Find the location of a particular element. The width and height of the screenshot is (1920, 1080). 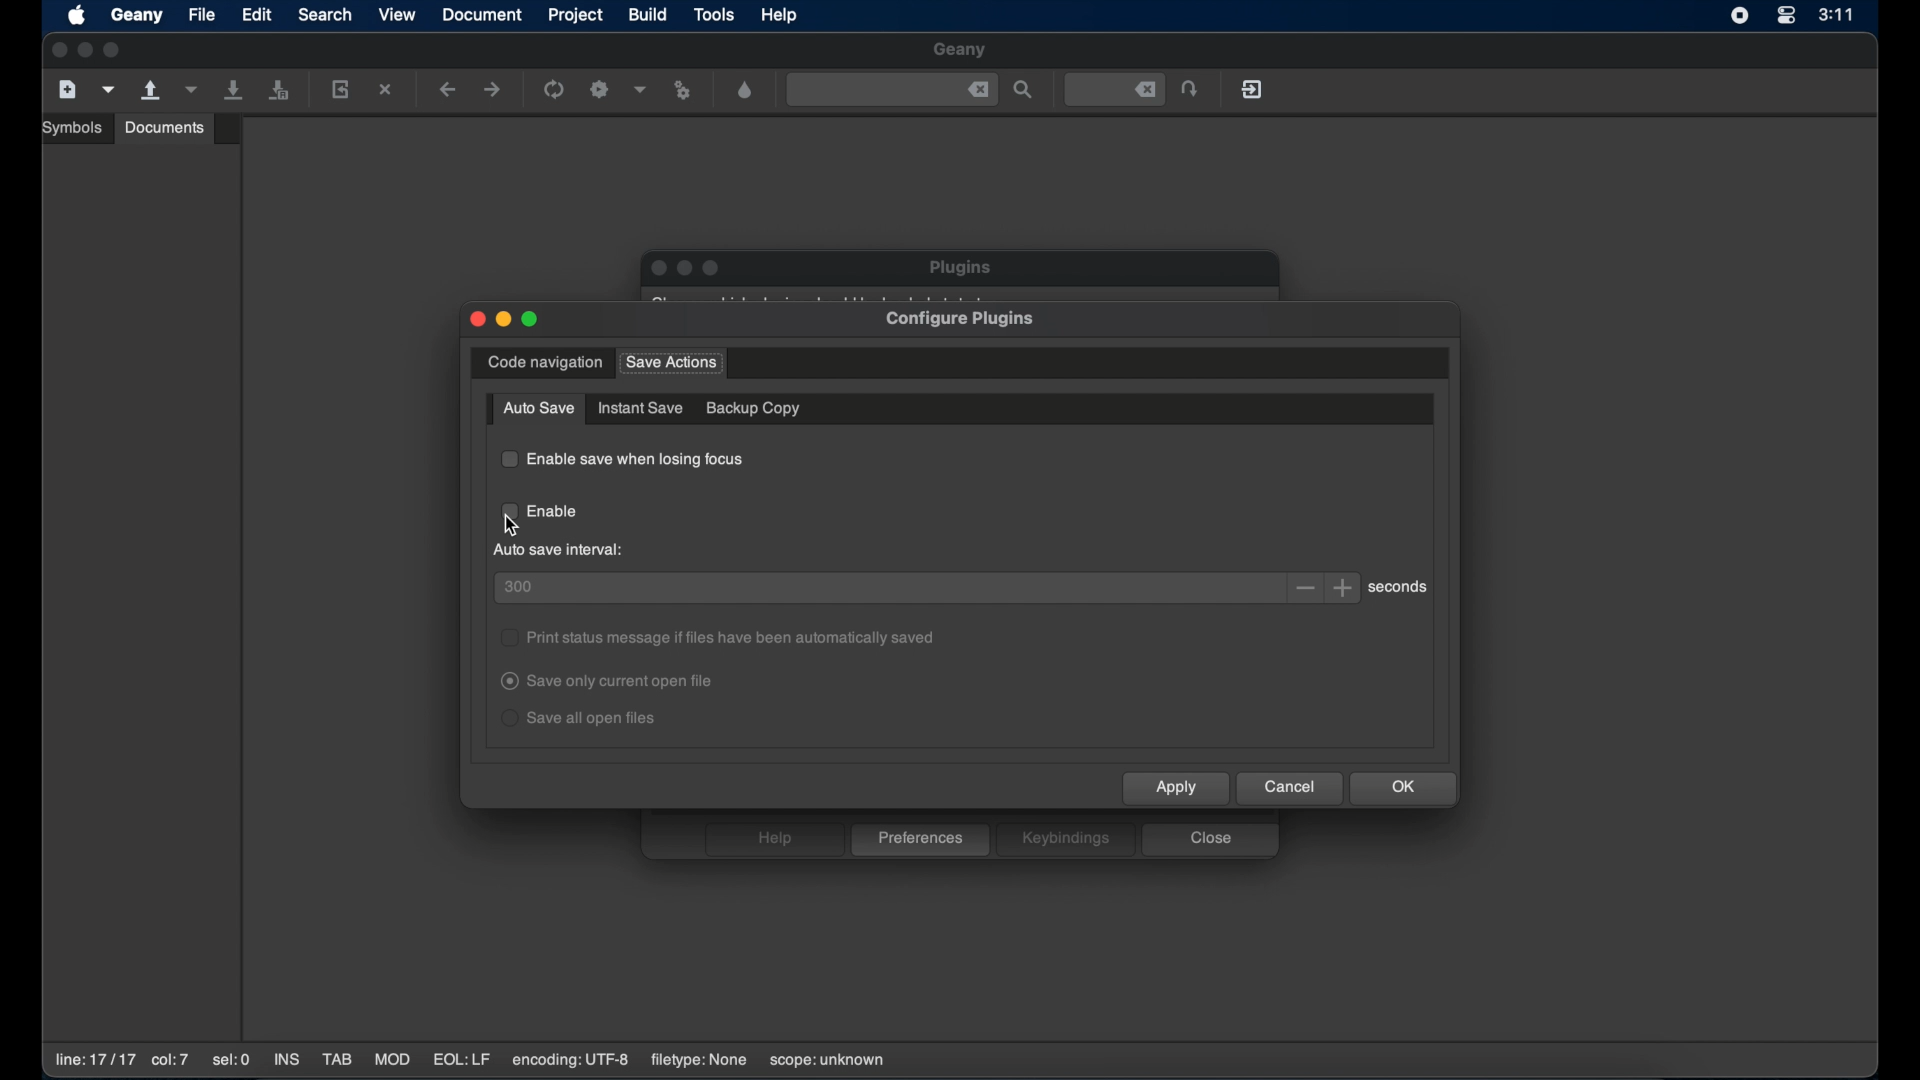

create a new file is located at coordinates (68, 90).